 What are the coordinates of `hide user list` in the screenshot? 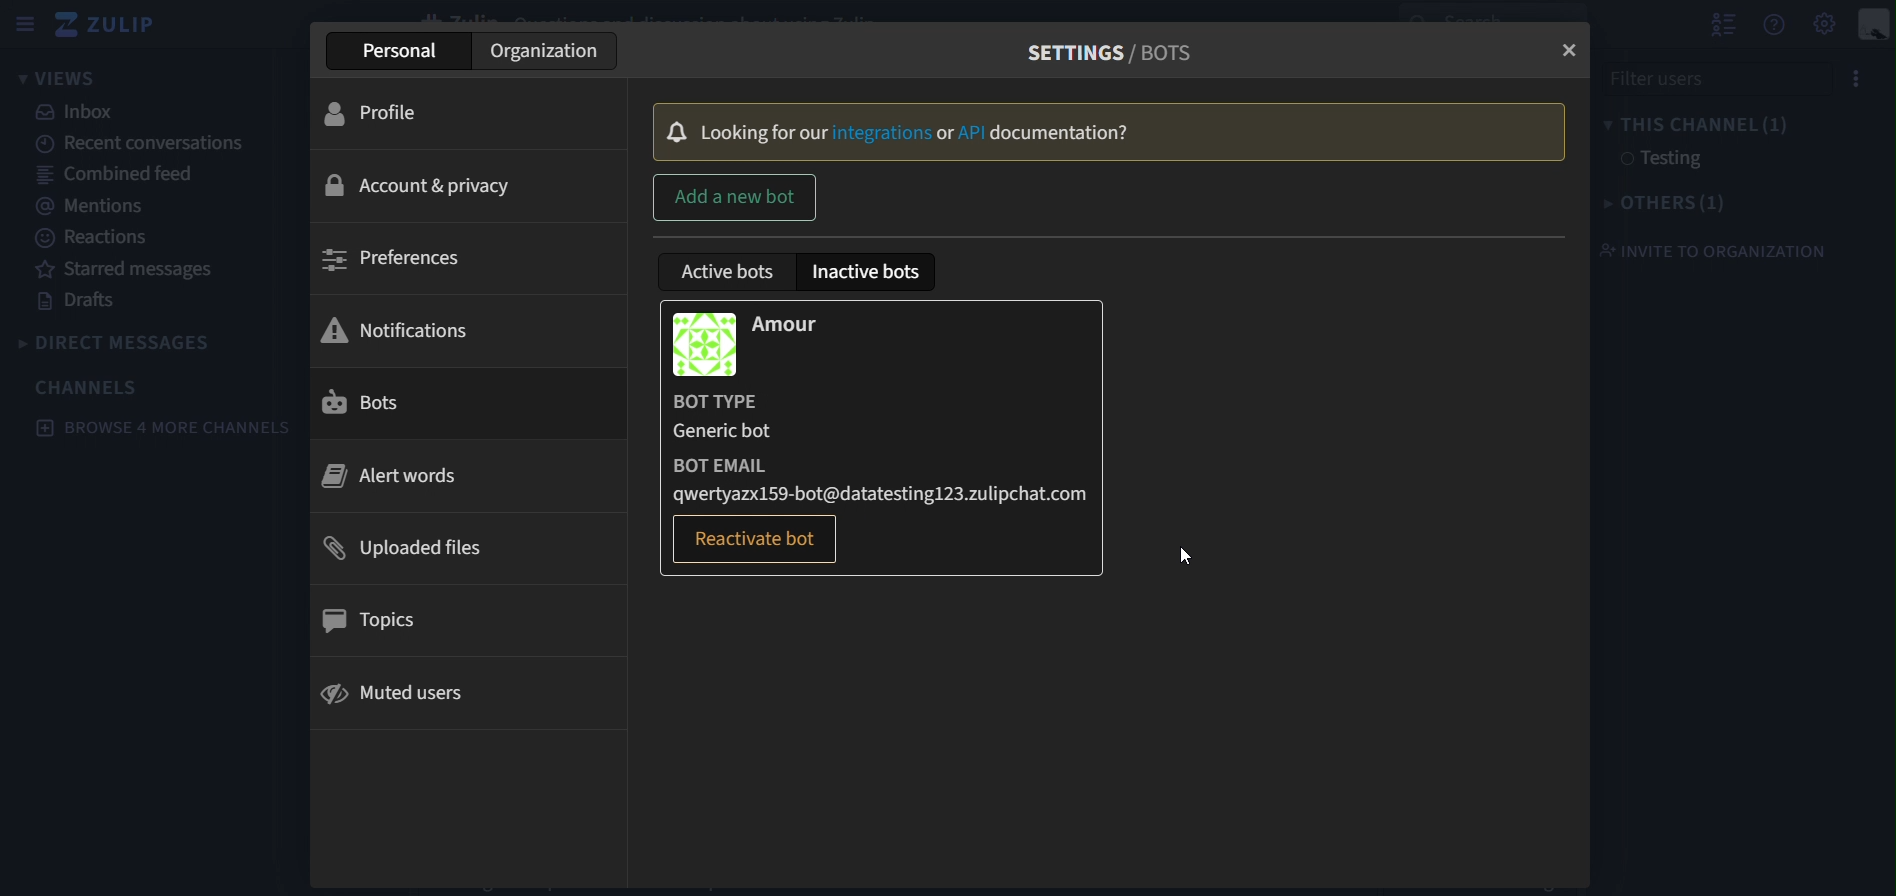 It's located at (1723, 22).